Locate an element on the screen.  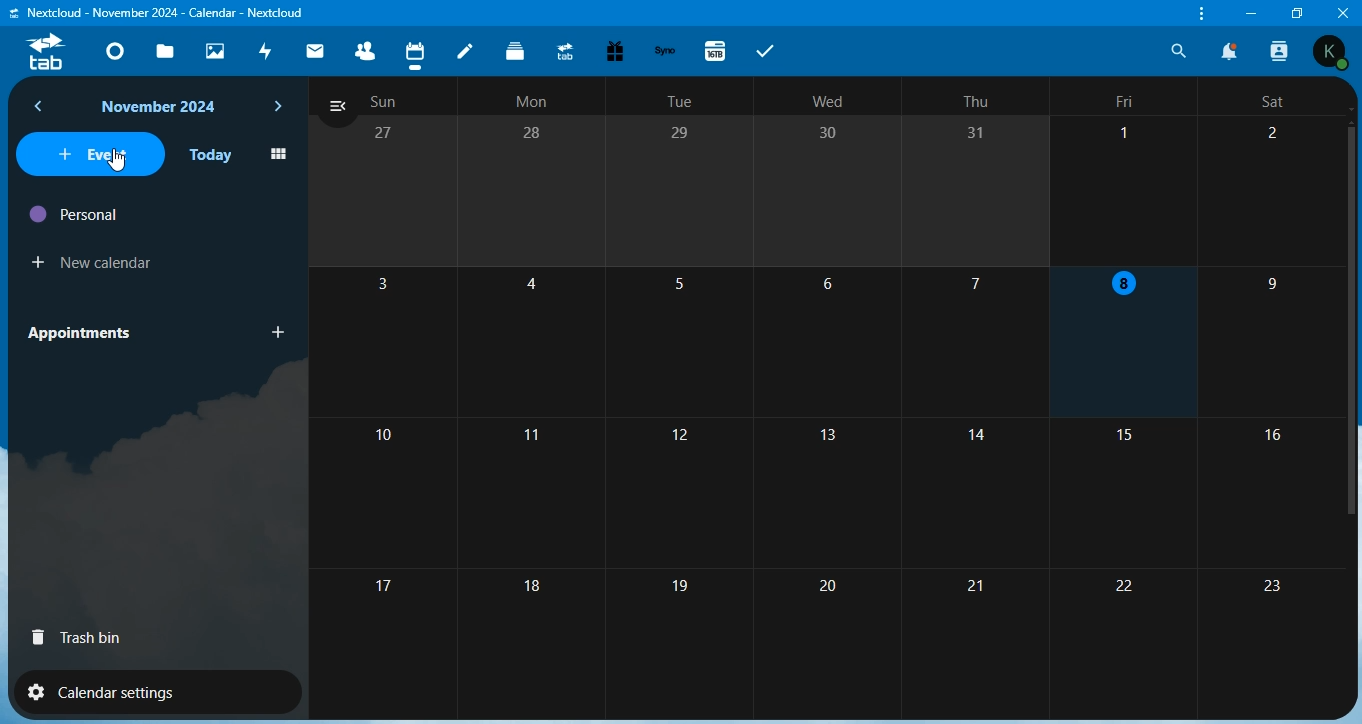
deck is located at coordinates (517, 51).